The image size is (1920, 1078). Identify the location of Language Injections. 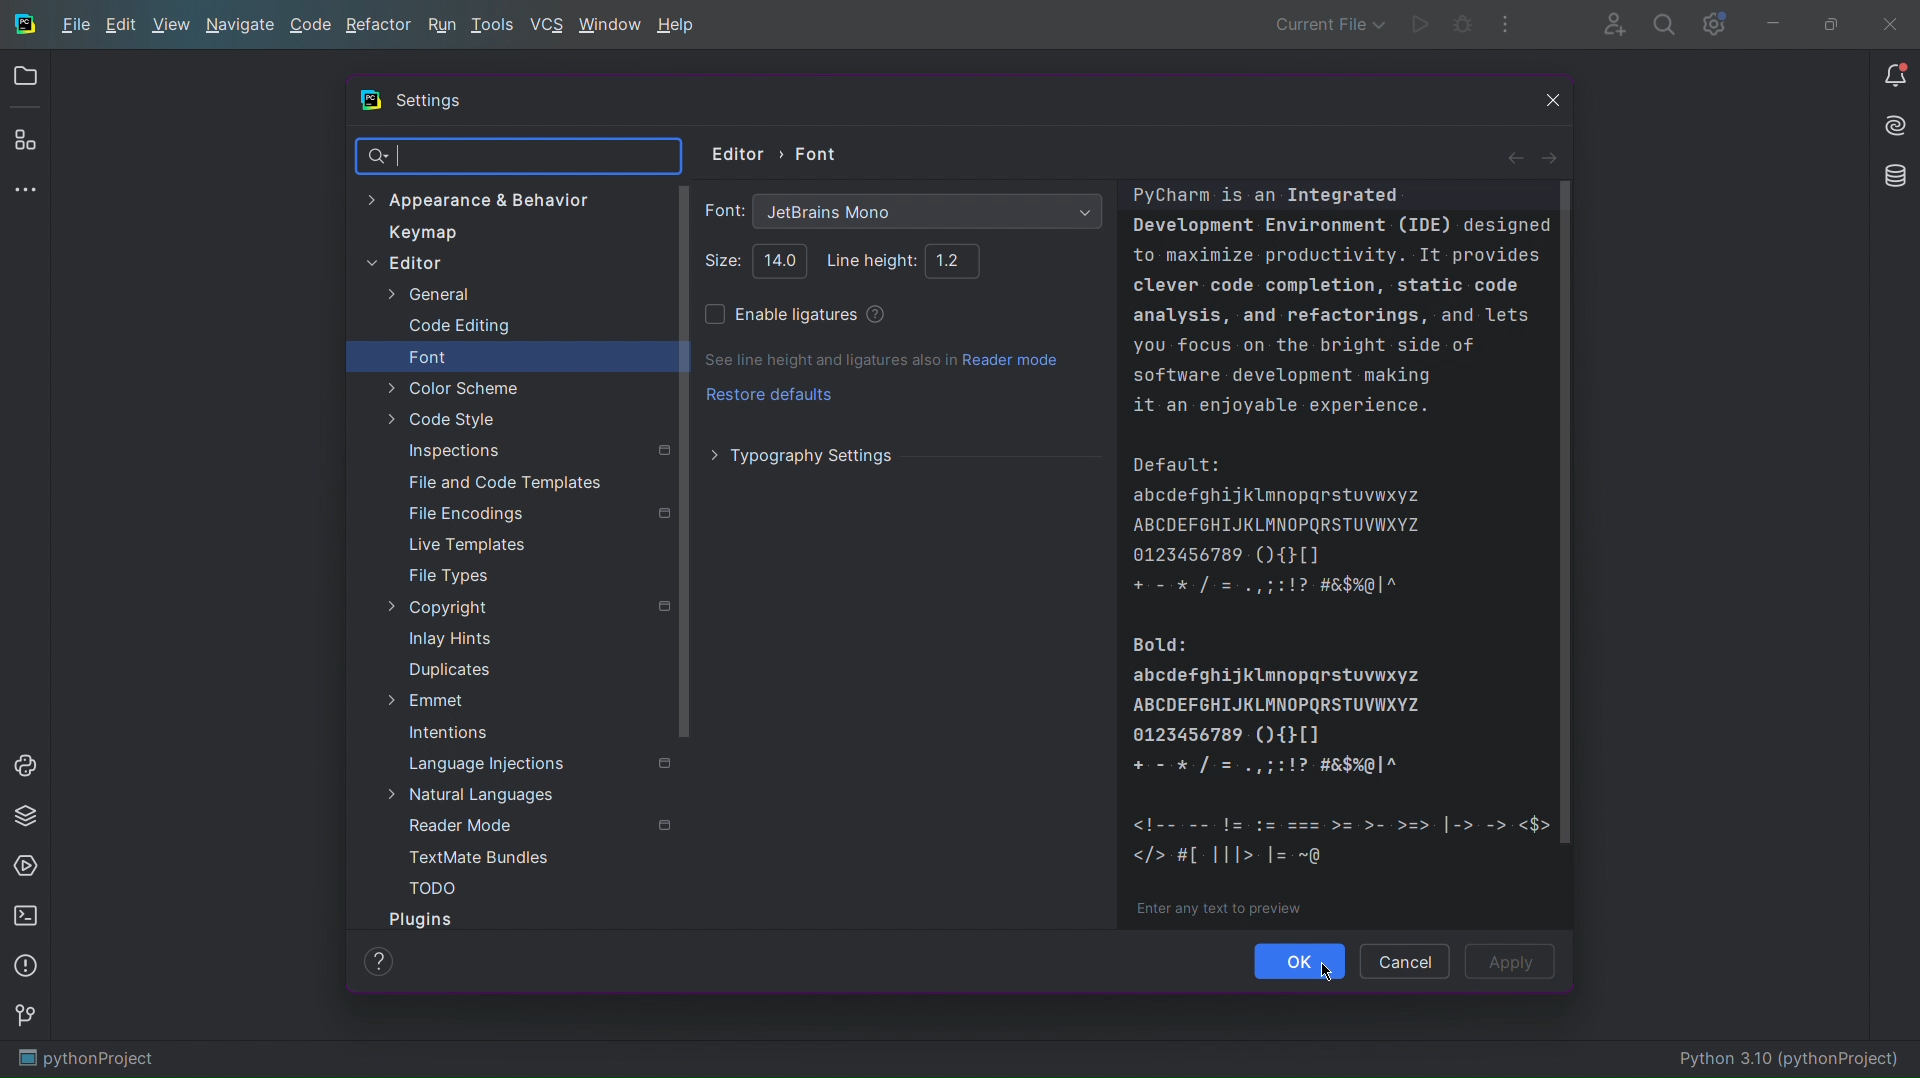
(545, 764).